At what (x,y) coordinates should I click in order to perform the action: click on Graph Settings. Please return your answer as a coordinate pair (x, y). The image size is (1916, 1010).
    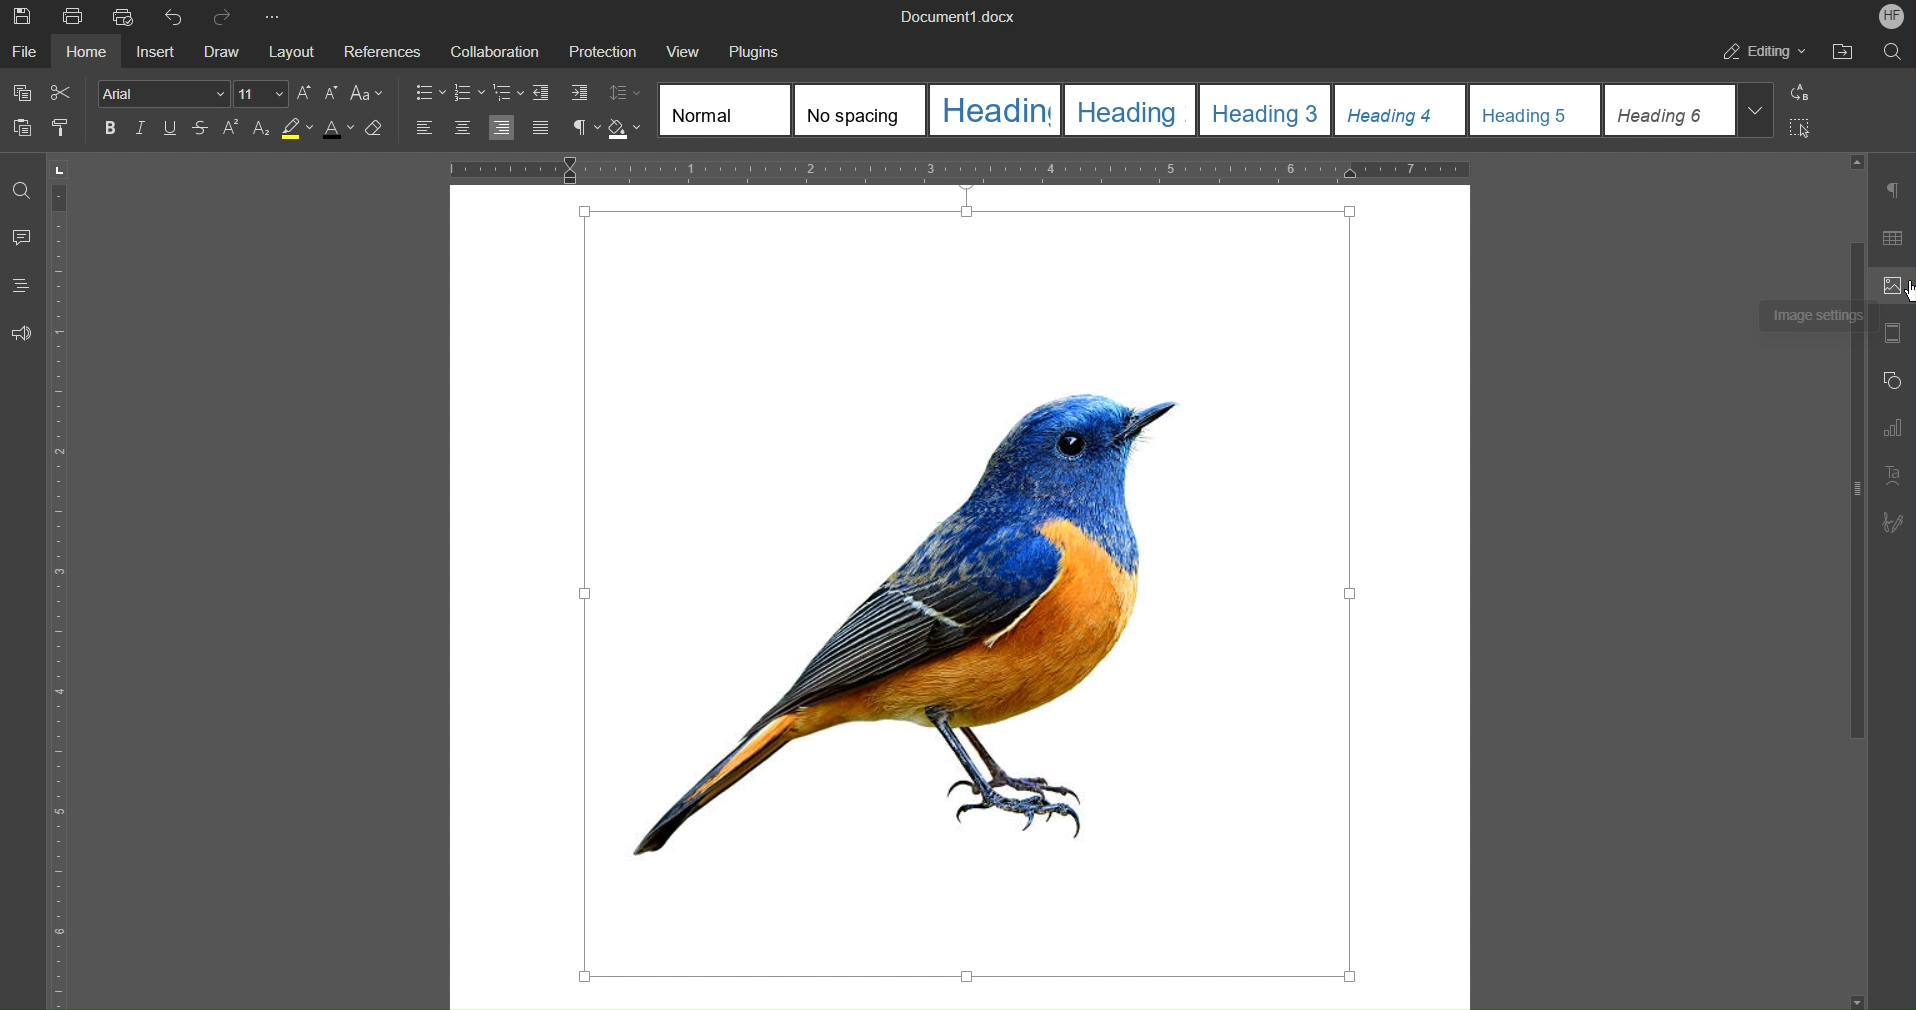
    Looking at the image, I should click on (1893, 425).